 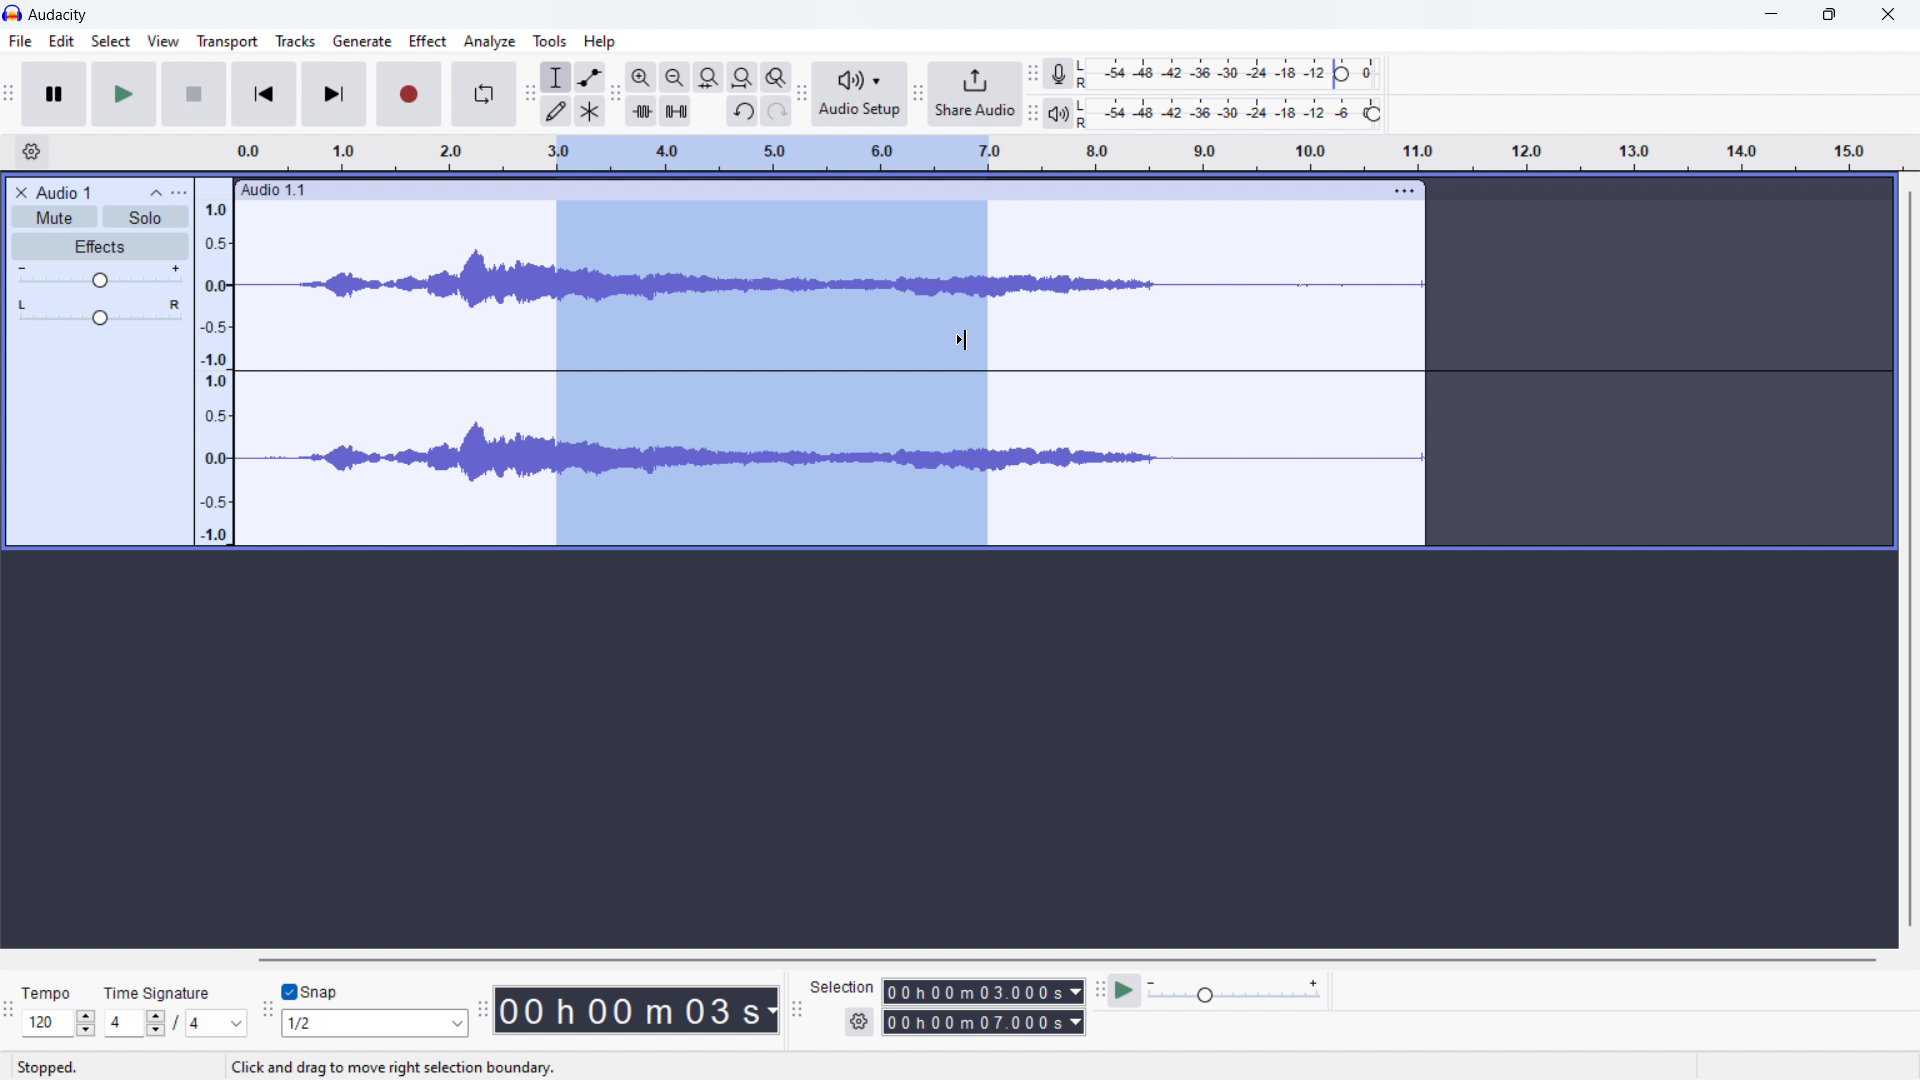 I want to click on mute, so click(x=54, y=217).